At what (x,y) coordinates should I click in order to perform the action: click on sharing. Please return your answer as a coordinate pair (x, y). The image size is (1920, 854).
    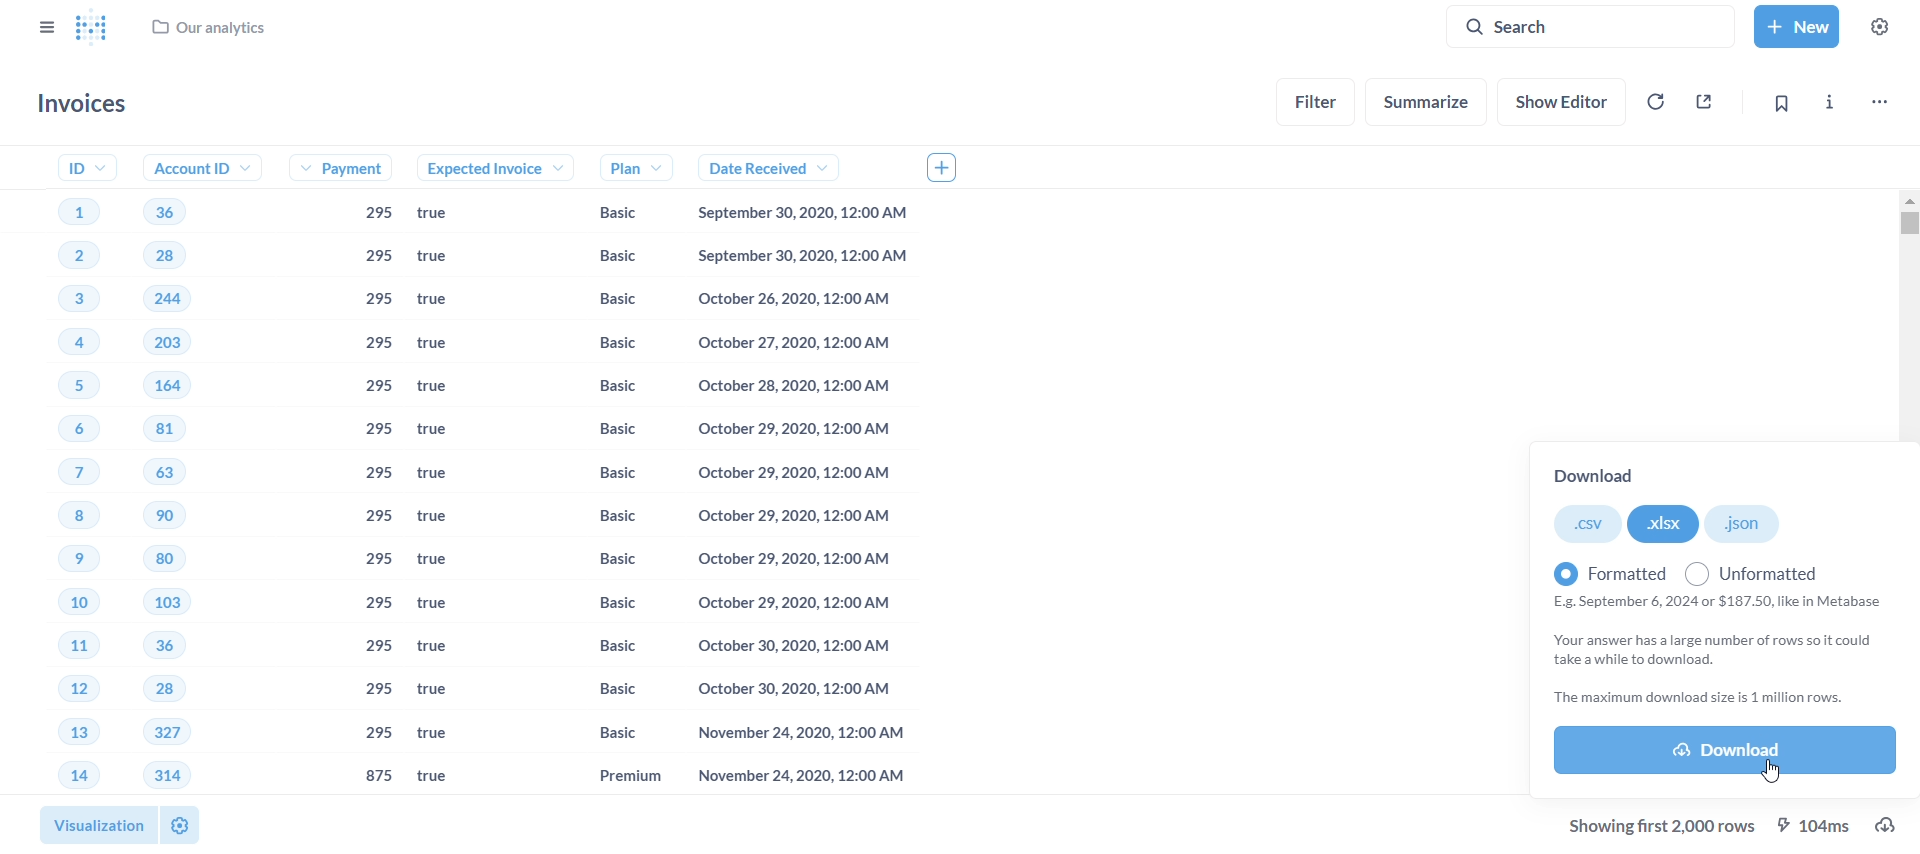
    Looking at the image, I should click on (1706, 99).